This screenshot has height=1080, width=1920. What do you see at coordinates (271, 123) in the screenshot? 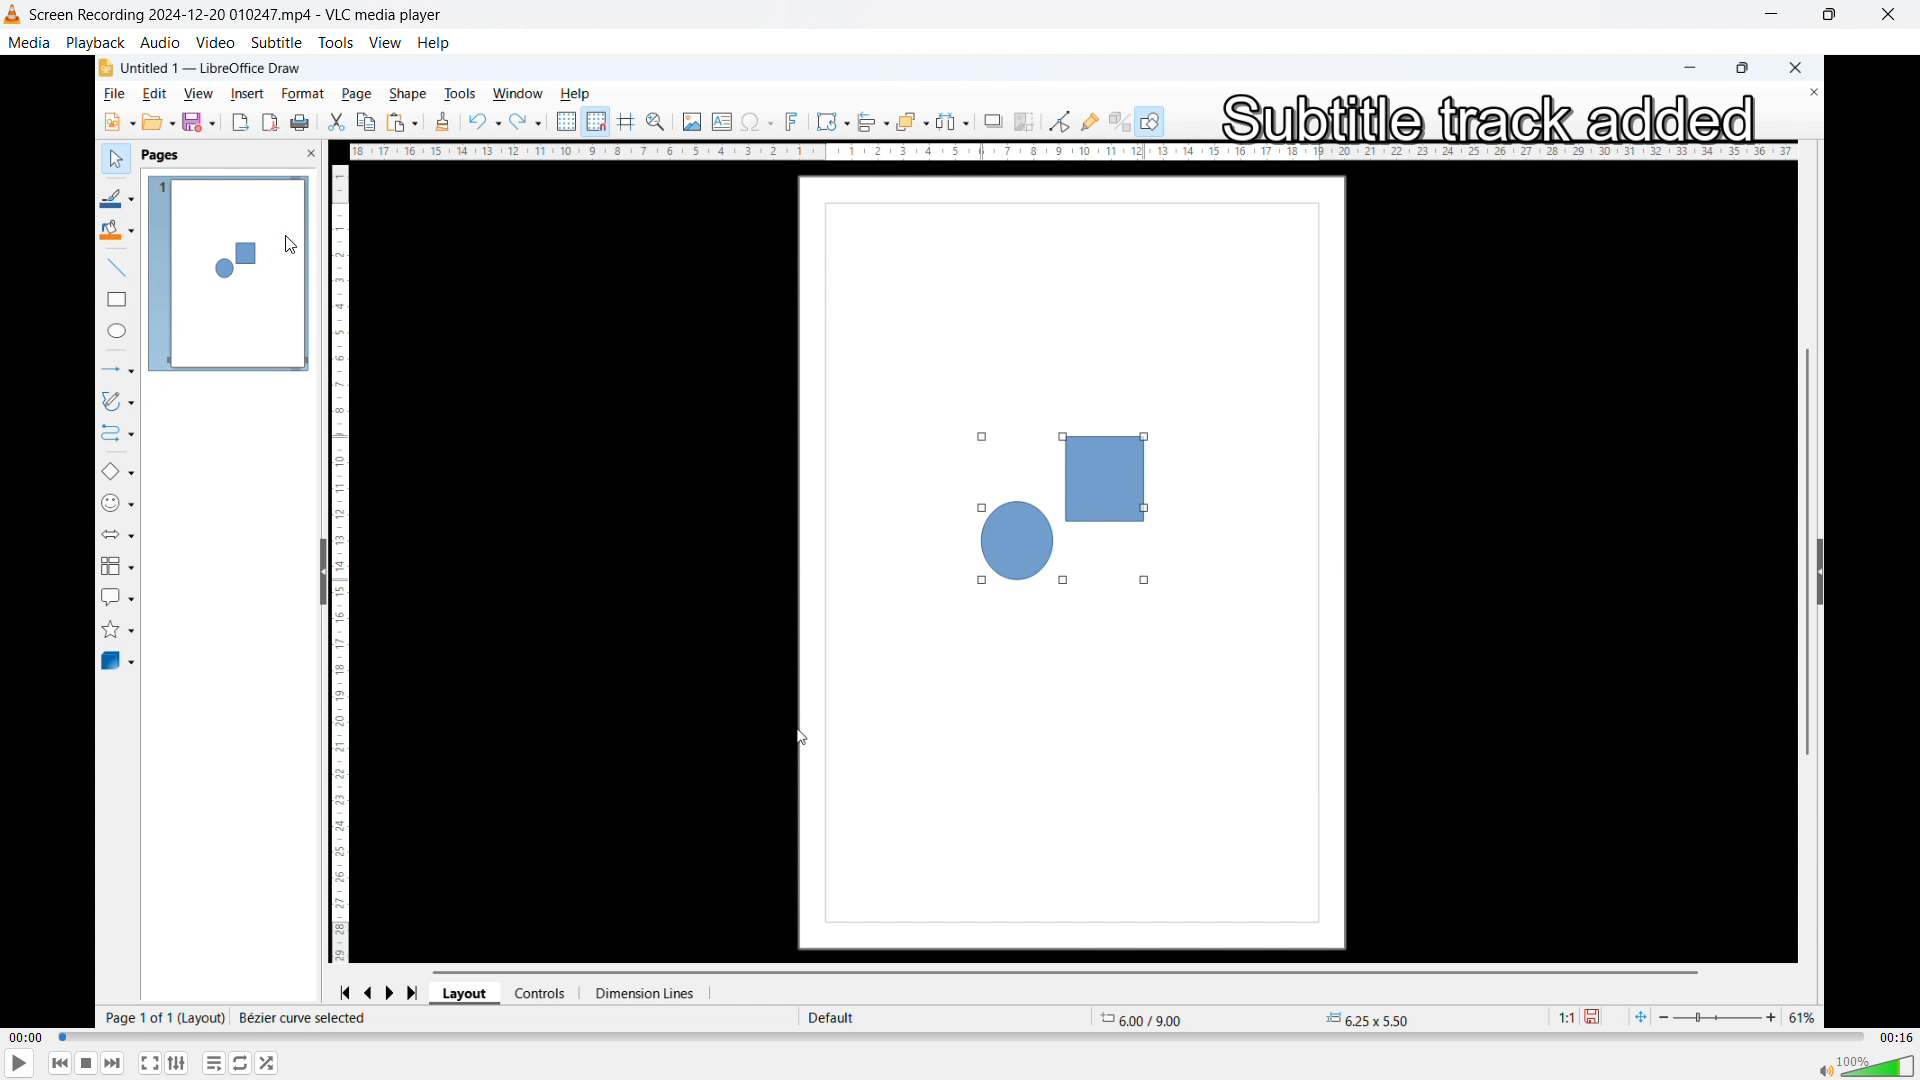
I see `export directly as pdf` at bounding box center [271, 123].